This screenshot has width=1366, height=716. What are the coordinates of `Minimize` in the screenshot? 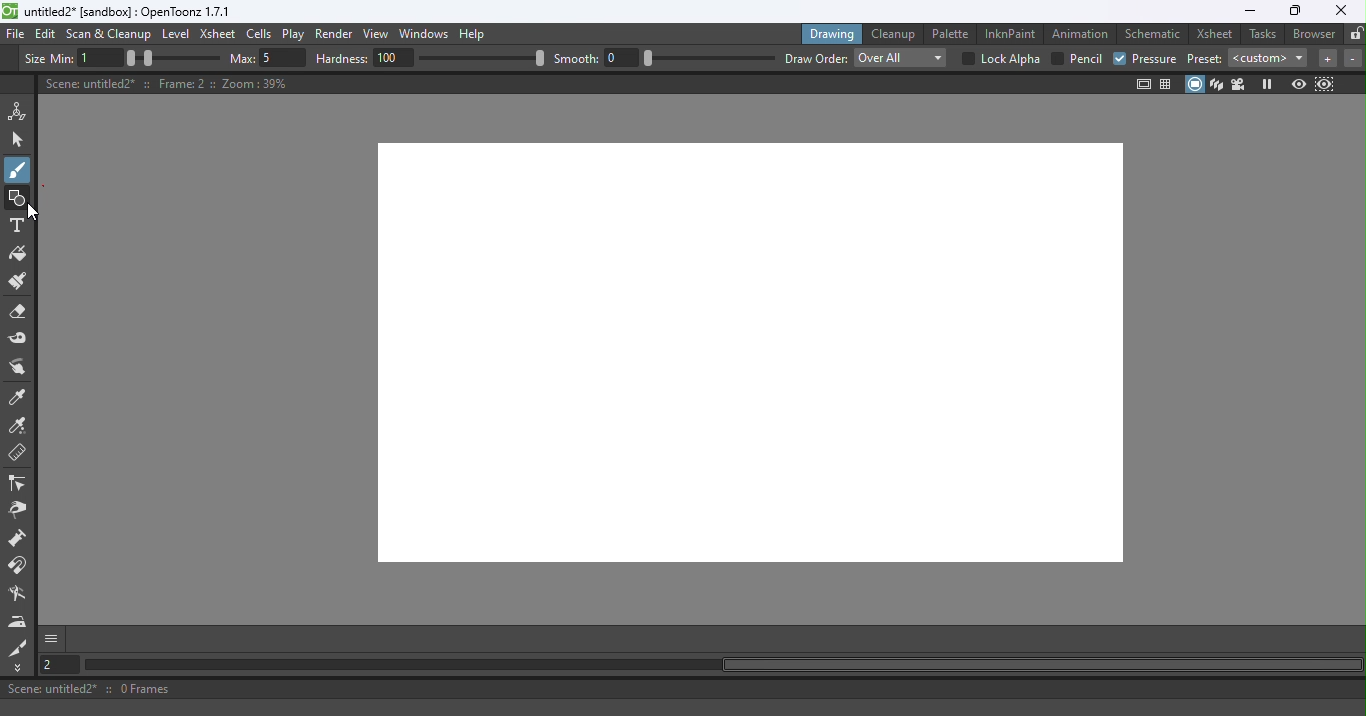 It's located at (1249, 11).